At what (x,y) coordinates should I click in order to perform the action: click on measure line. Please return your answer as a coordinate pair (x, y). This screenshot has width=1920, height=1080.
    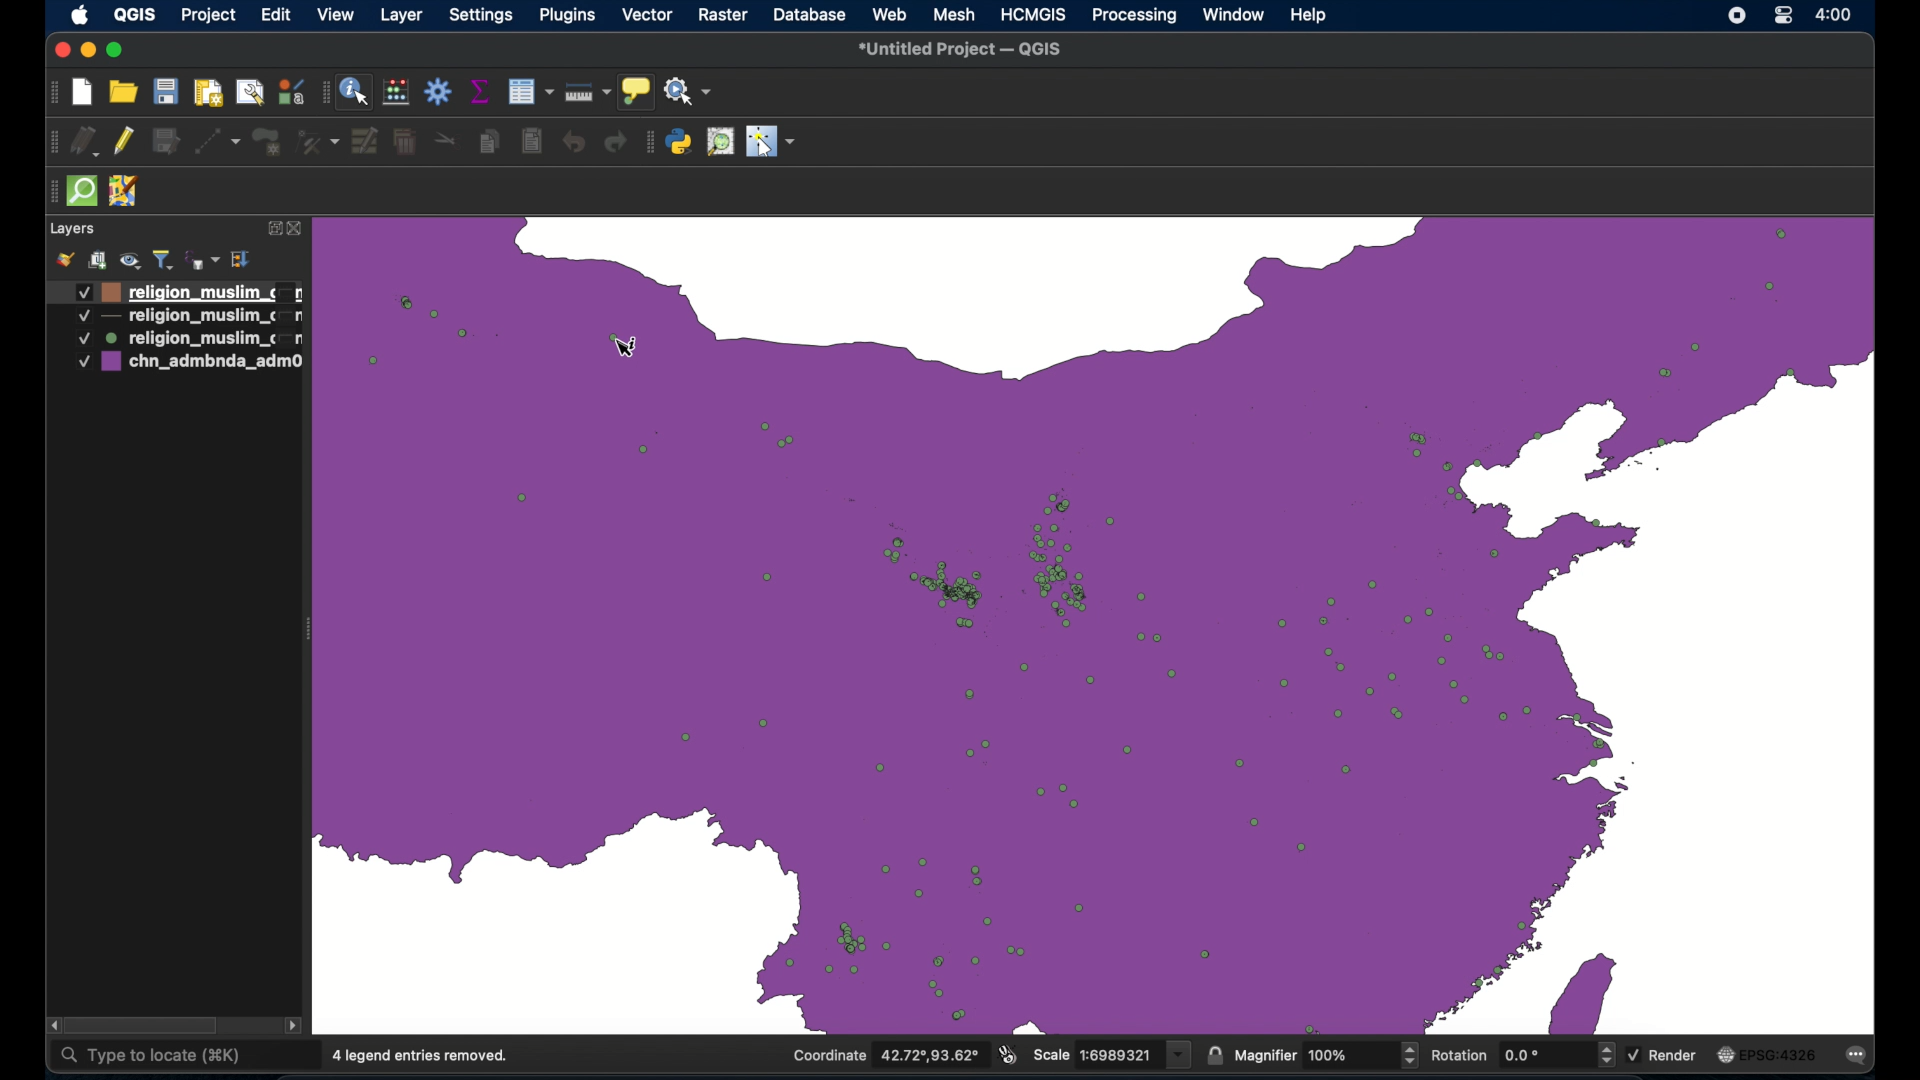
    Looking at the image, I should click on (590, 92).